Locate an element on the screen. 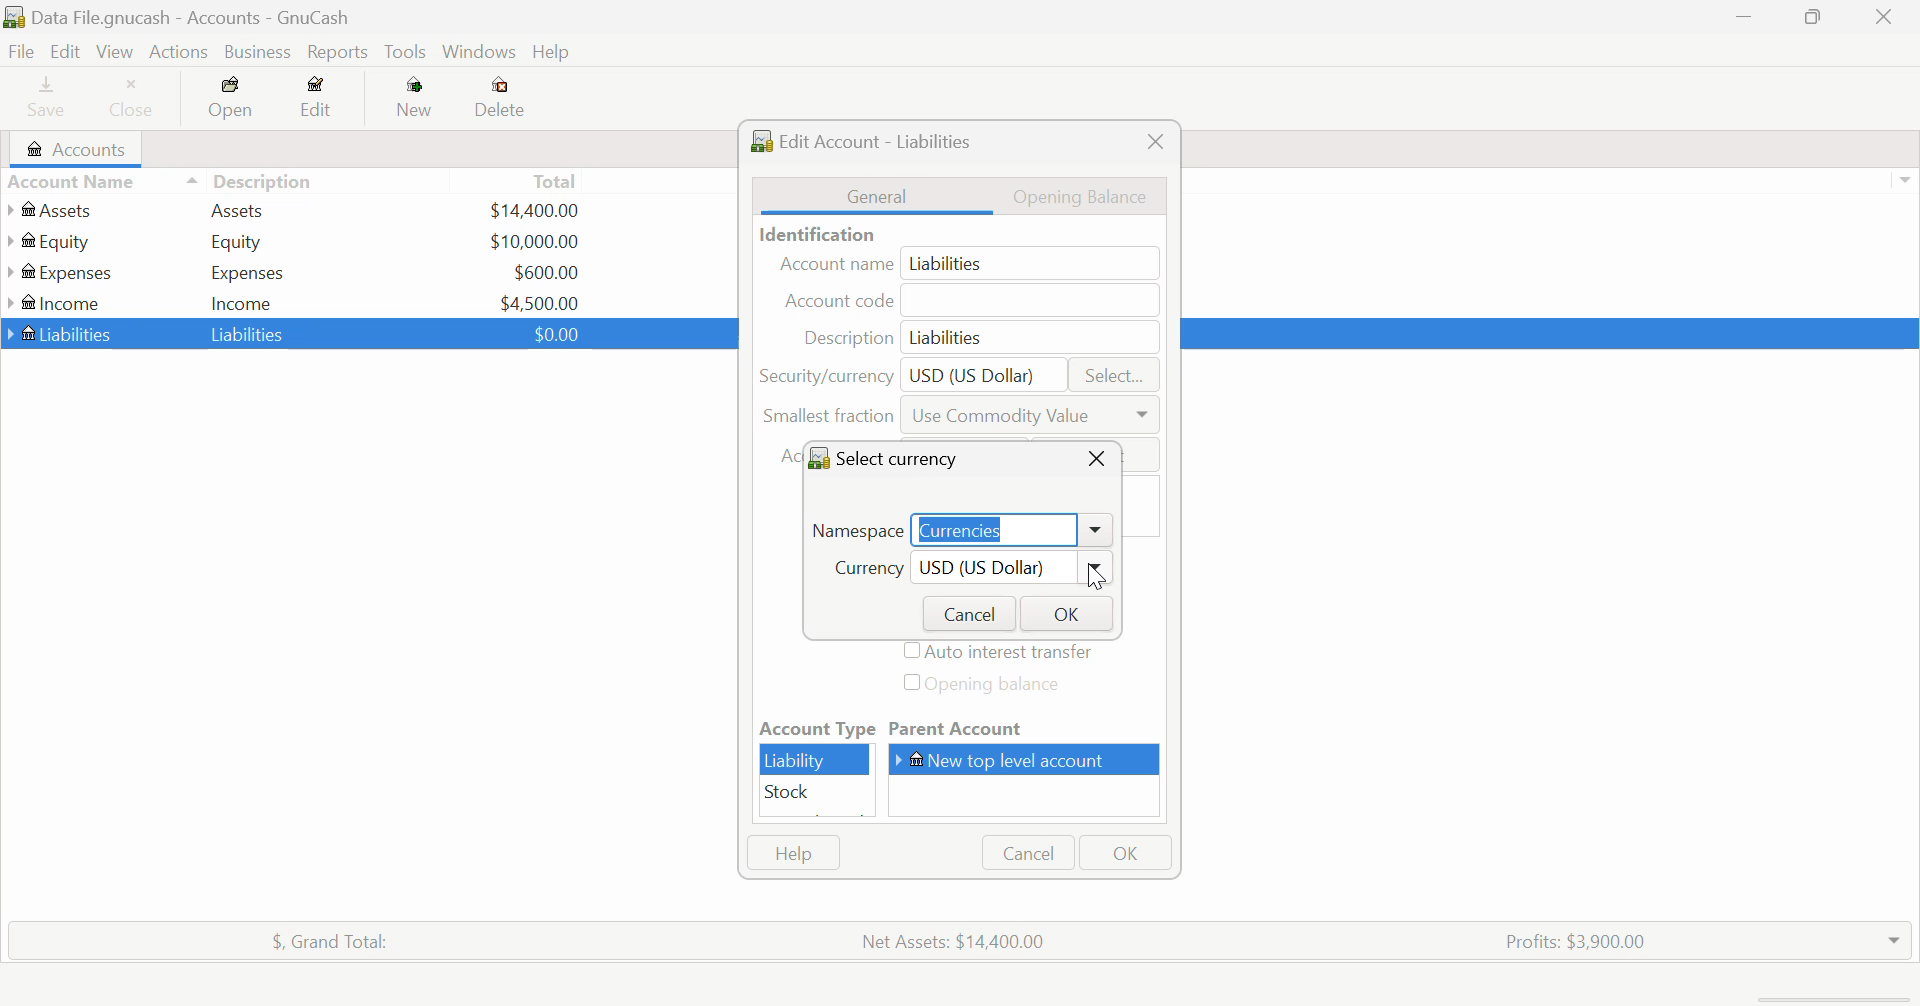 The height and width of the screenshot is (1006, 1920). USD is located at coordinates (551, 333).